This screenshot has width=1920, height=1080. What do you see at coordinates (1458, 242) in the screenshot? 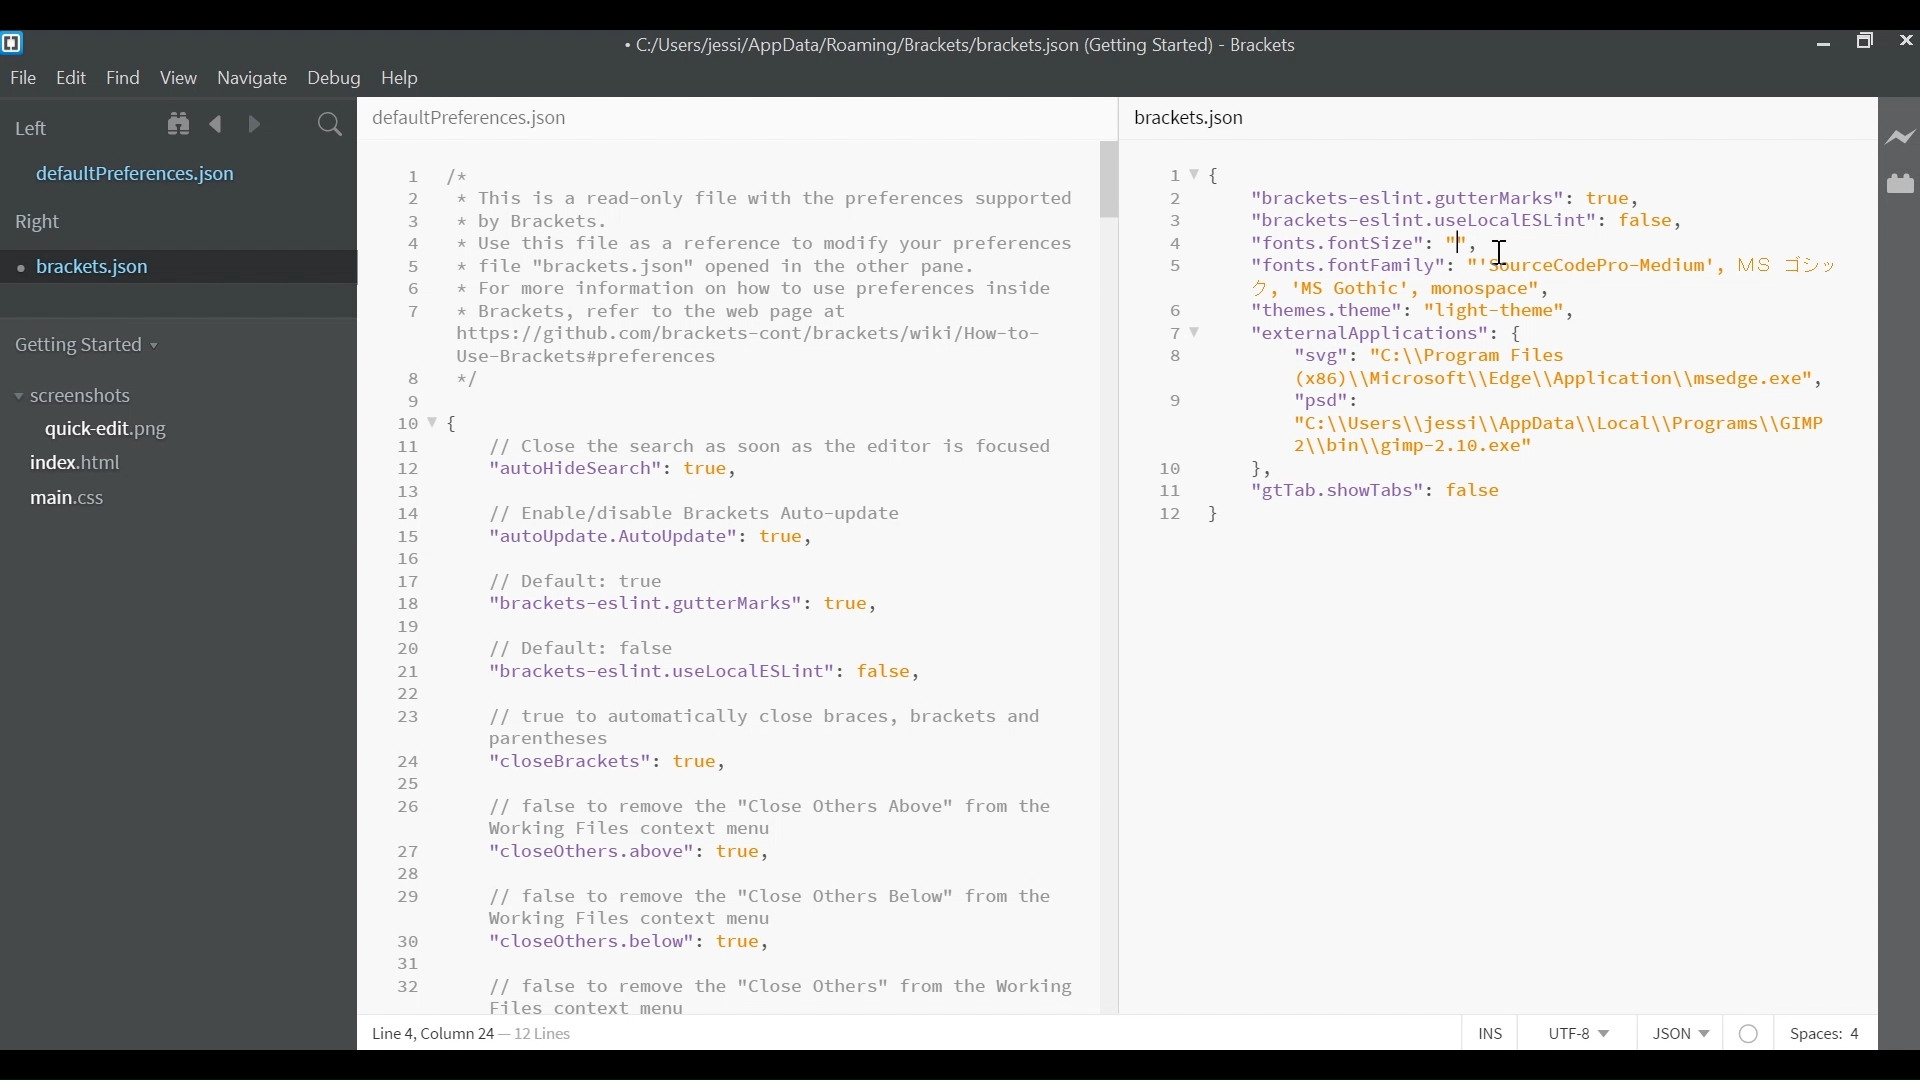
I see `Text cursor` at bounding box center [1458, 242].